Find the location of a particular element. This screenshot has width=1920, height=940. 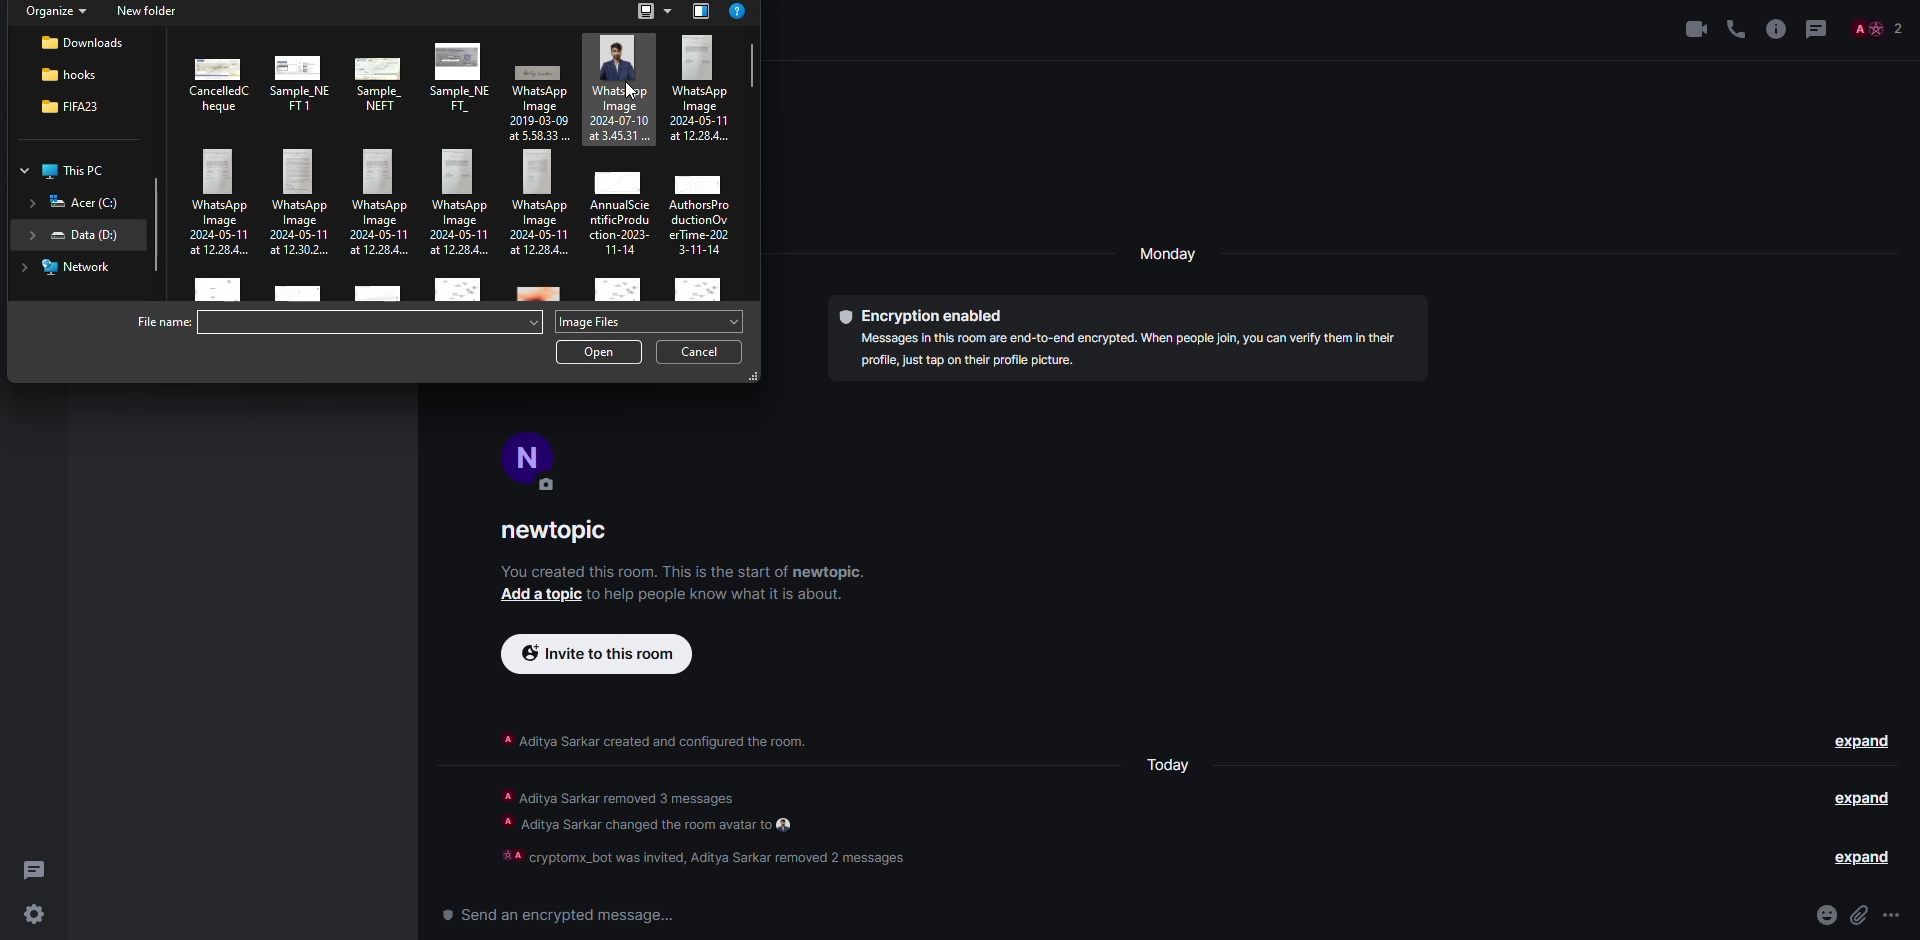

location is located at coordinates (72, 267).